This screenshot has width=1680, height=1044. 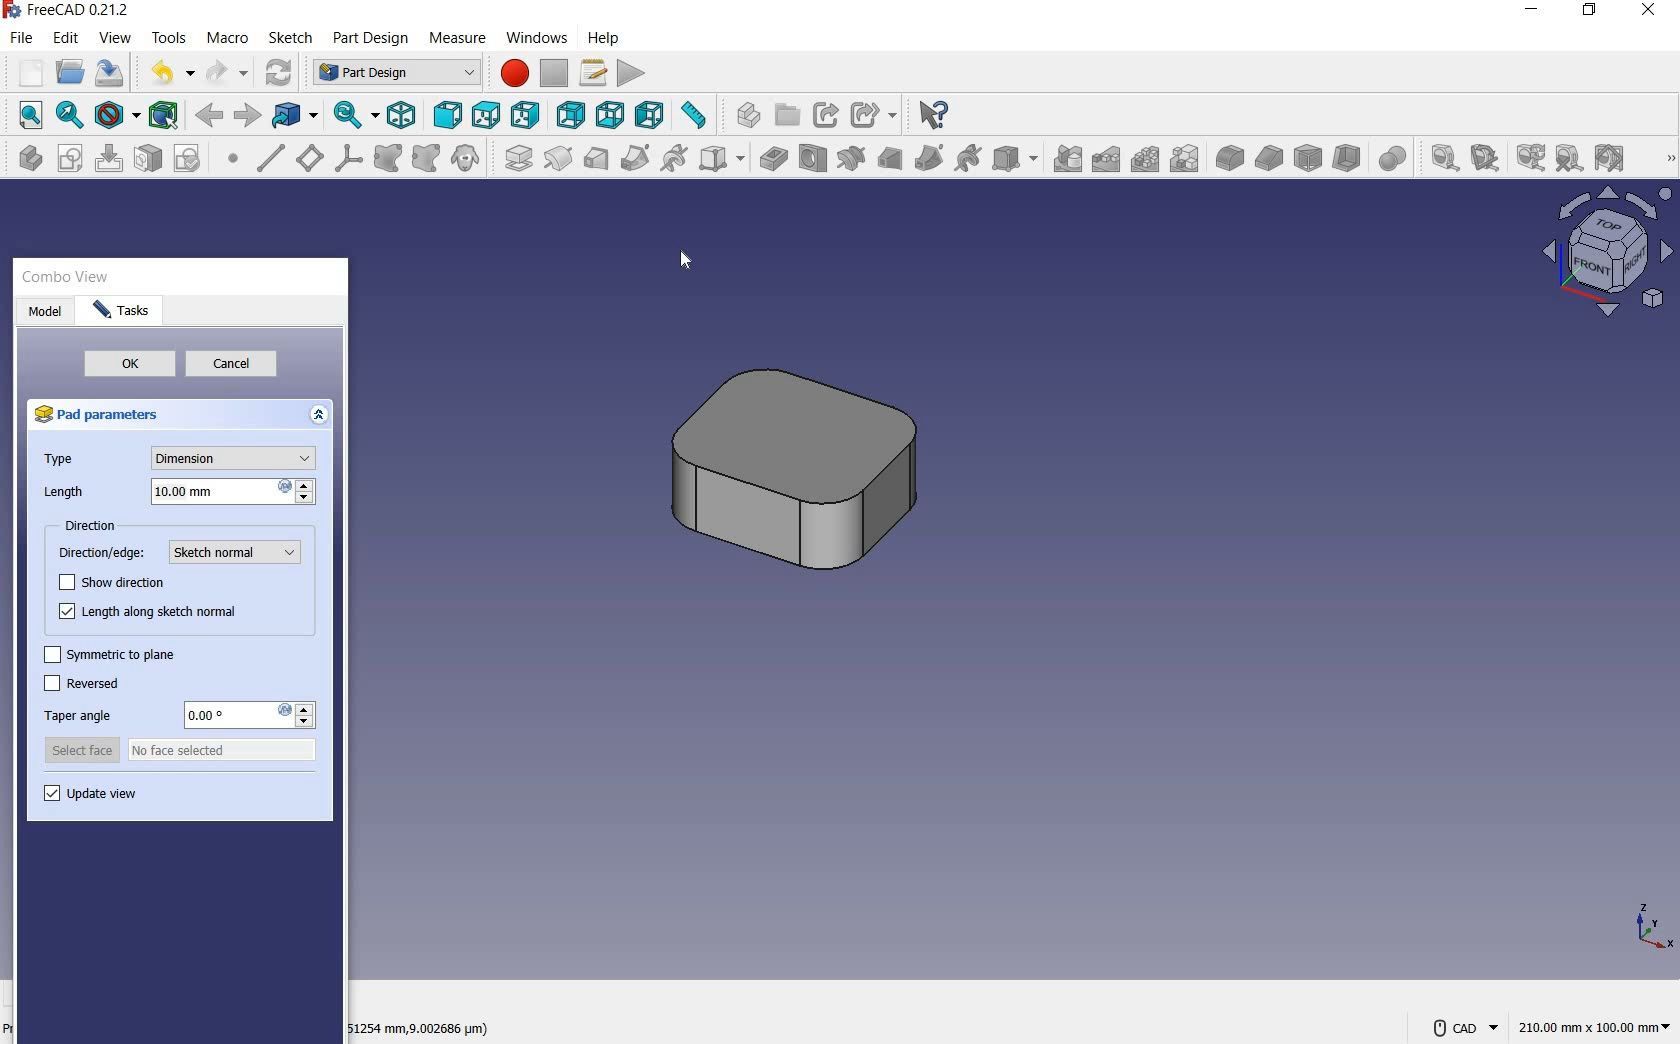 What do you see at coordinates (1147, 161) in the screenshot?
I see `polar pattern` at bounding box center [1147, 161].